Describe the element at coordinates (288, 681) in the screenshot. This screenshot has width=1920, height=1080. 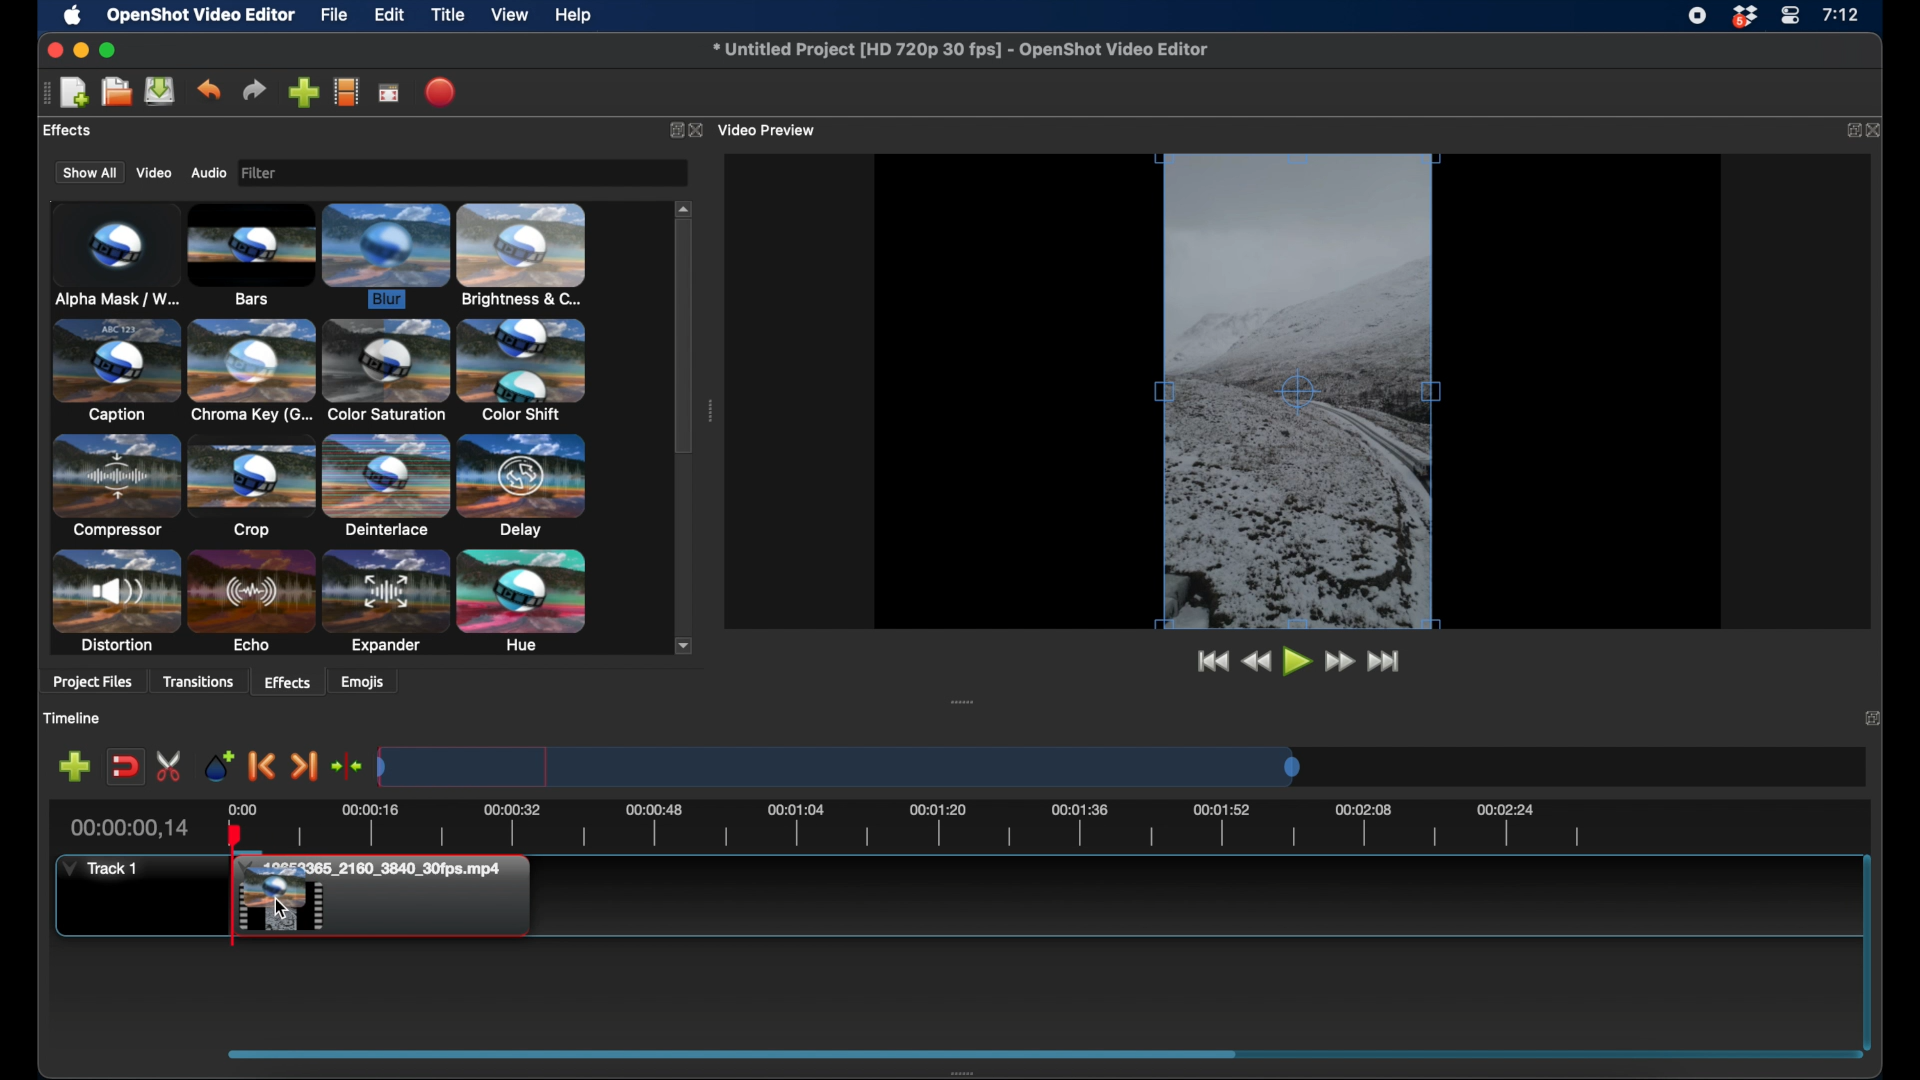
I see `effects` at that location.